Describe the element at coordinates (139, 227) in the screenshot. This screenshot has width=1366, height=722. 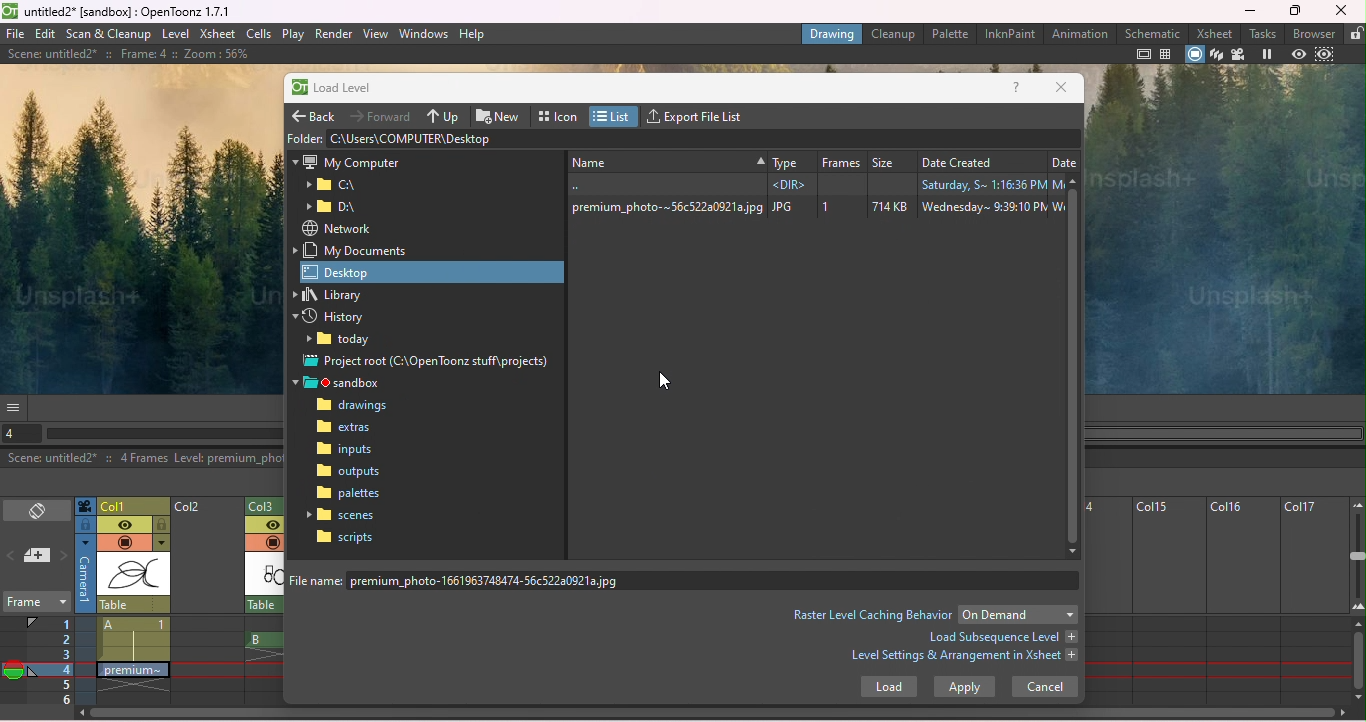
I see `background image` at that location.